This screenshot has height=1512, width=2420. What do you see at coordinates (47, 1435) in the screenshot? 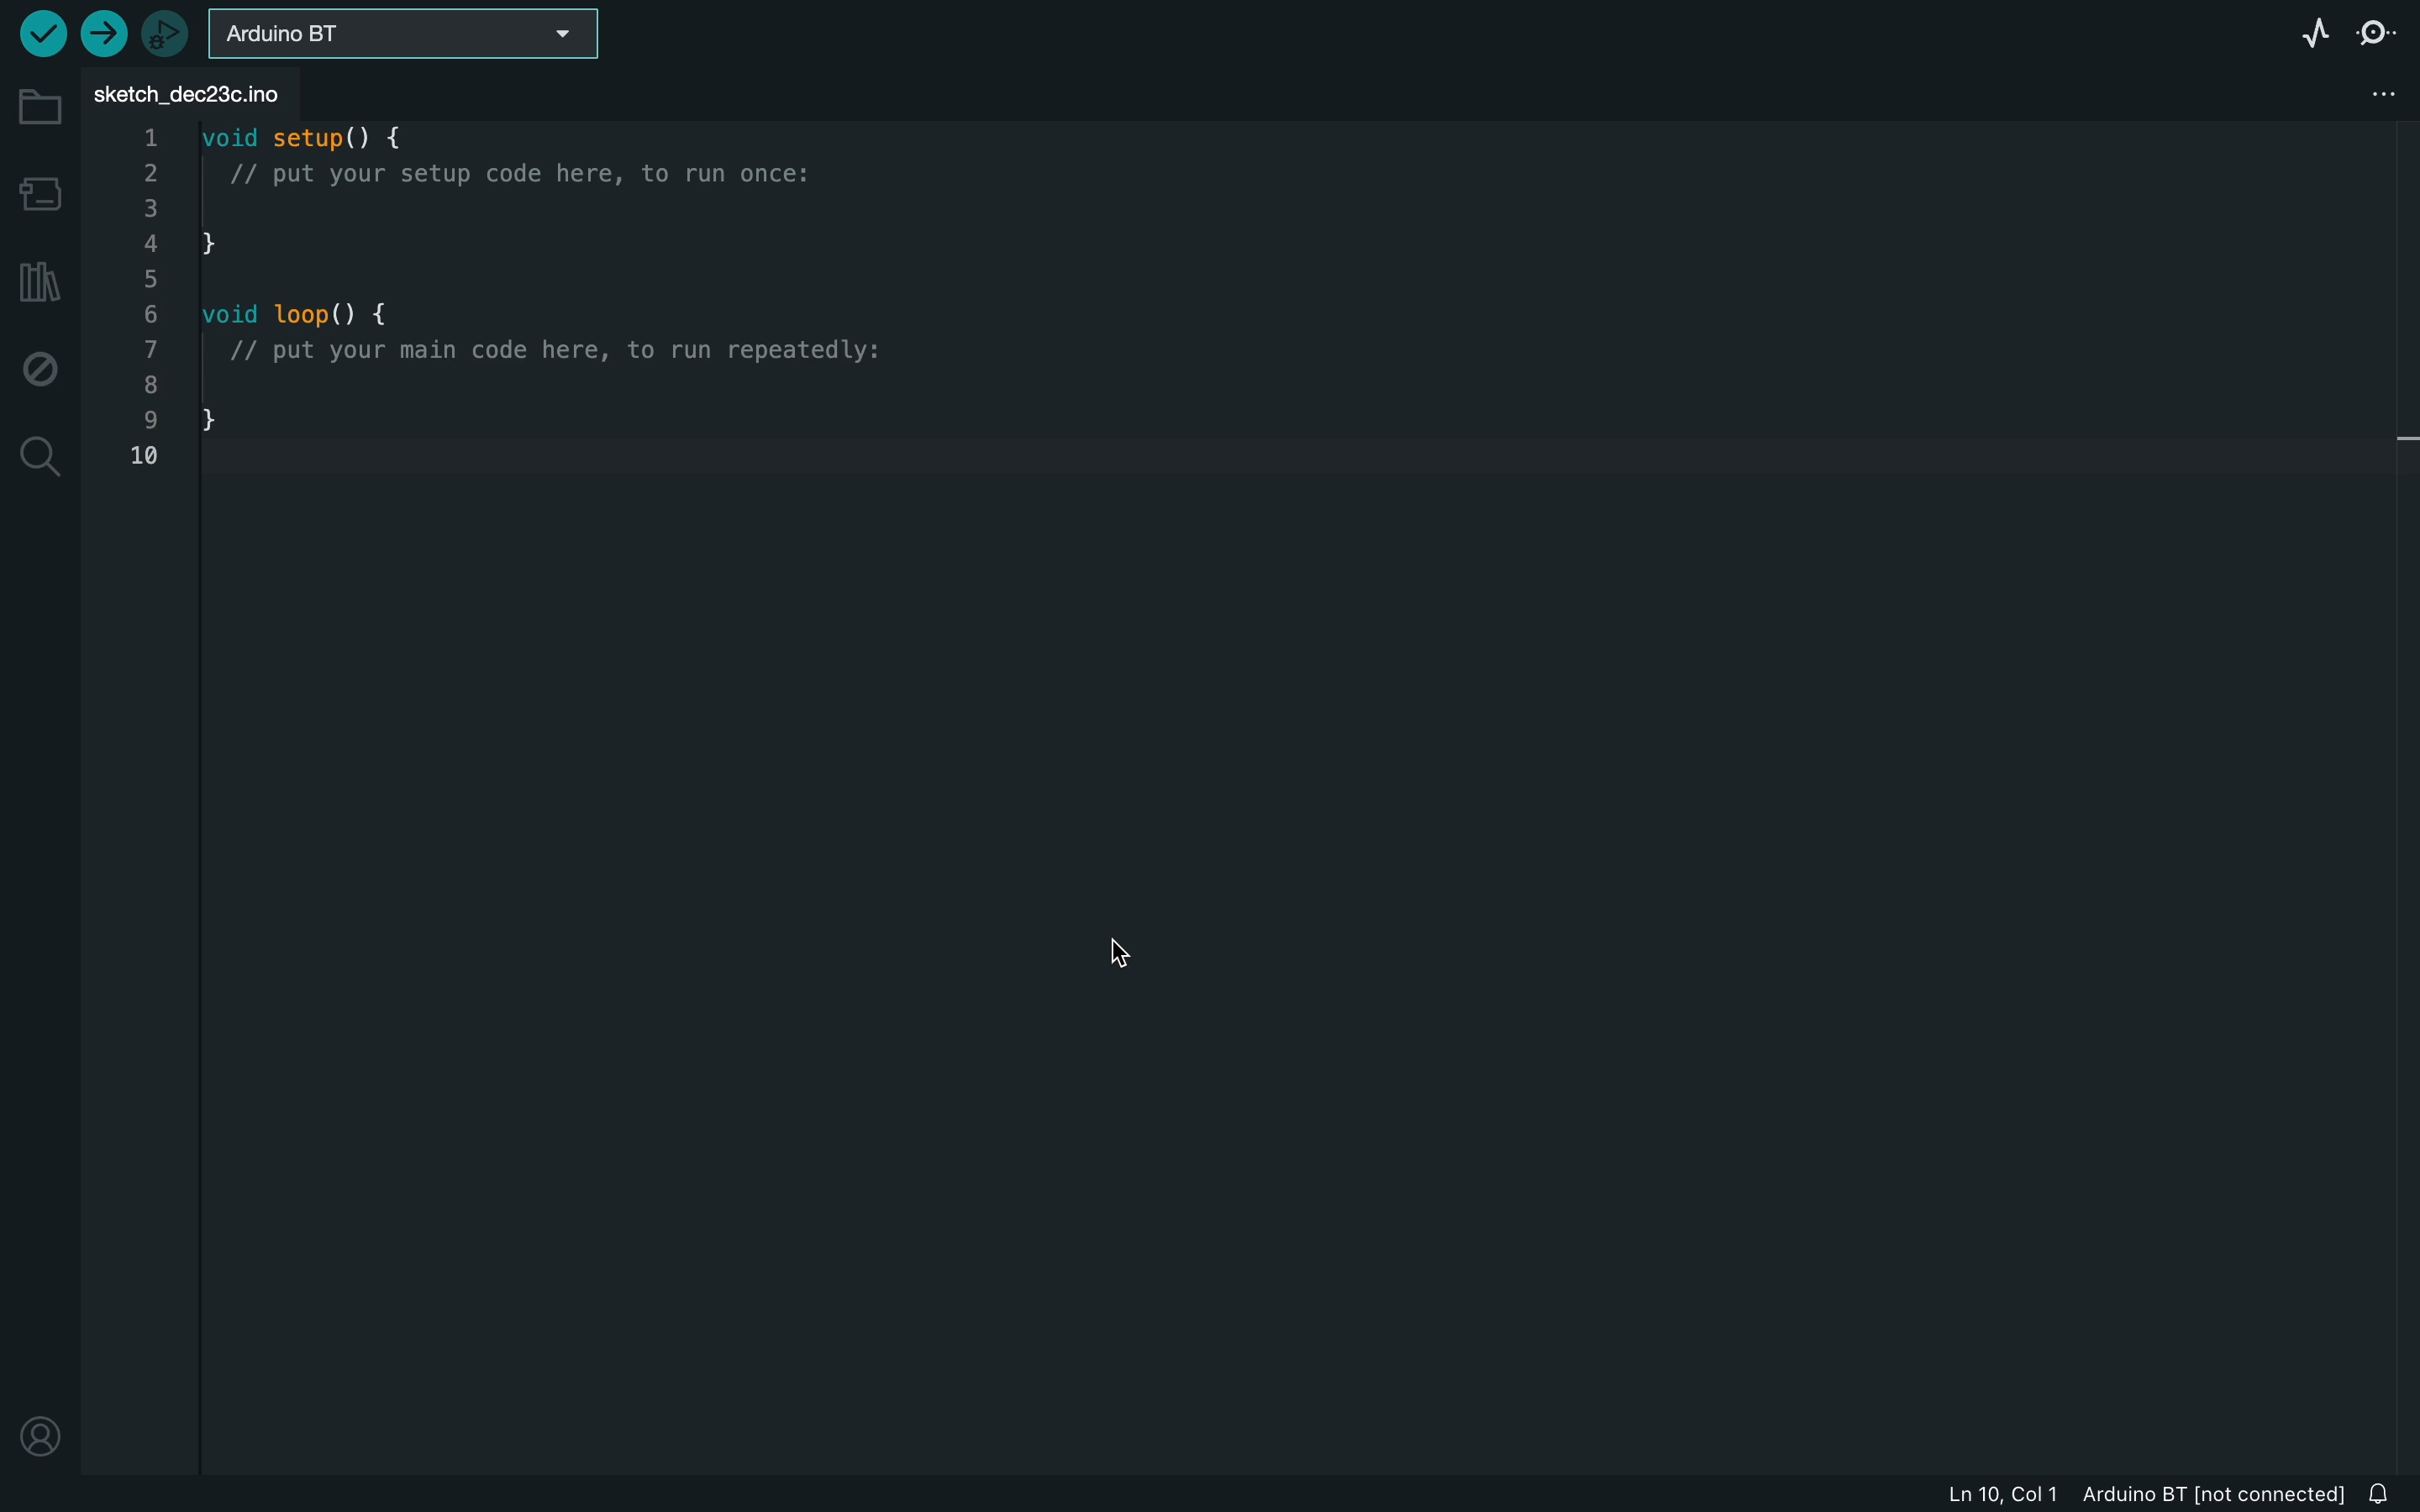
I see `profile` at bounding box center [47, 1435].